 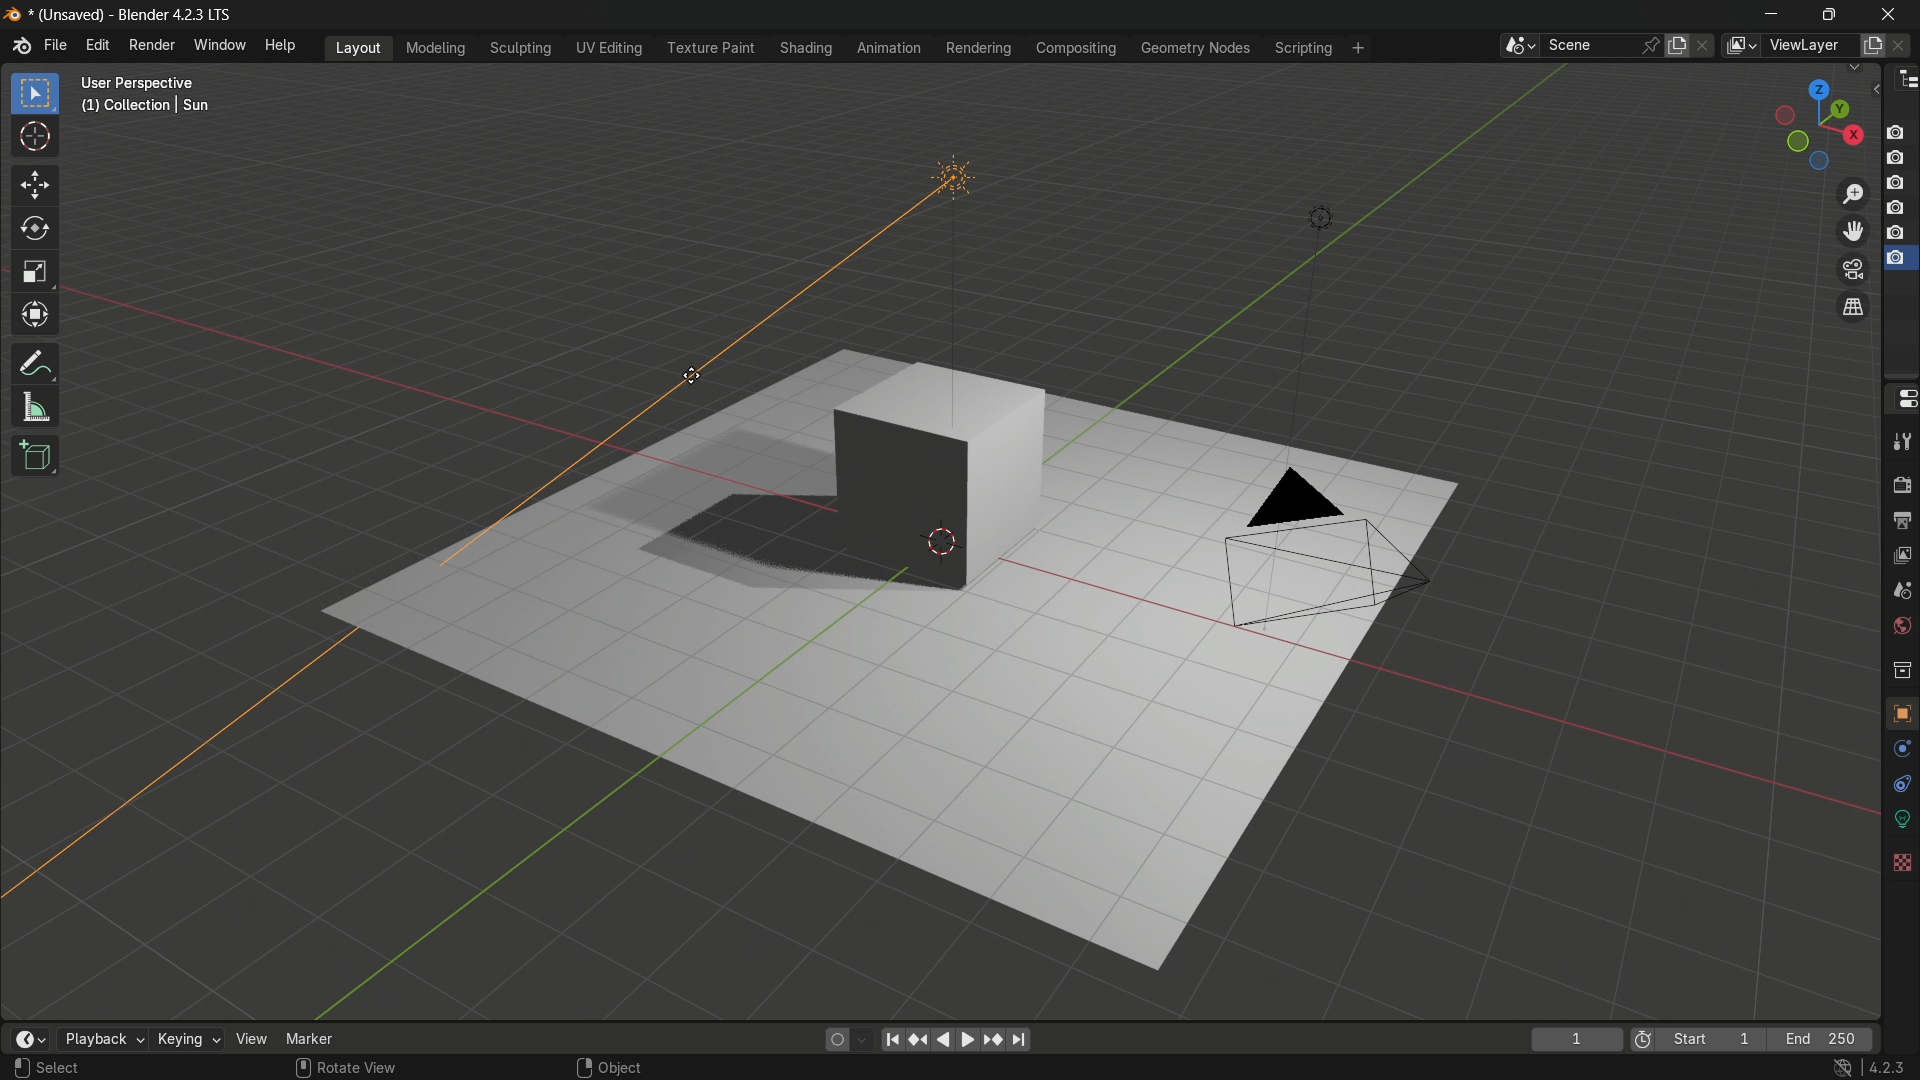 What do you see at coordinates (31, 1038) in the screenshot?
I see `timeline` at bounding box center [31, 1038].